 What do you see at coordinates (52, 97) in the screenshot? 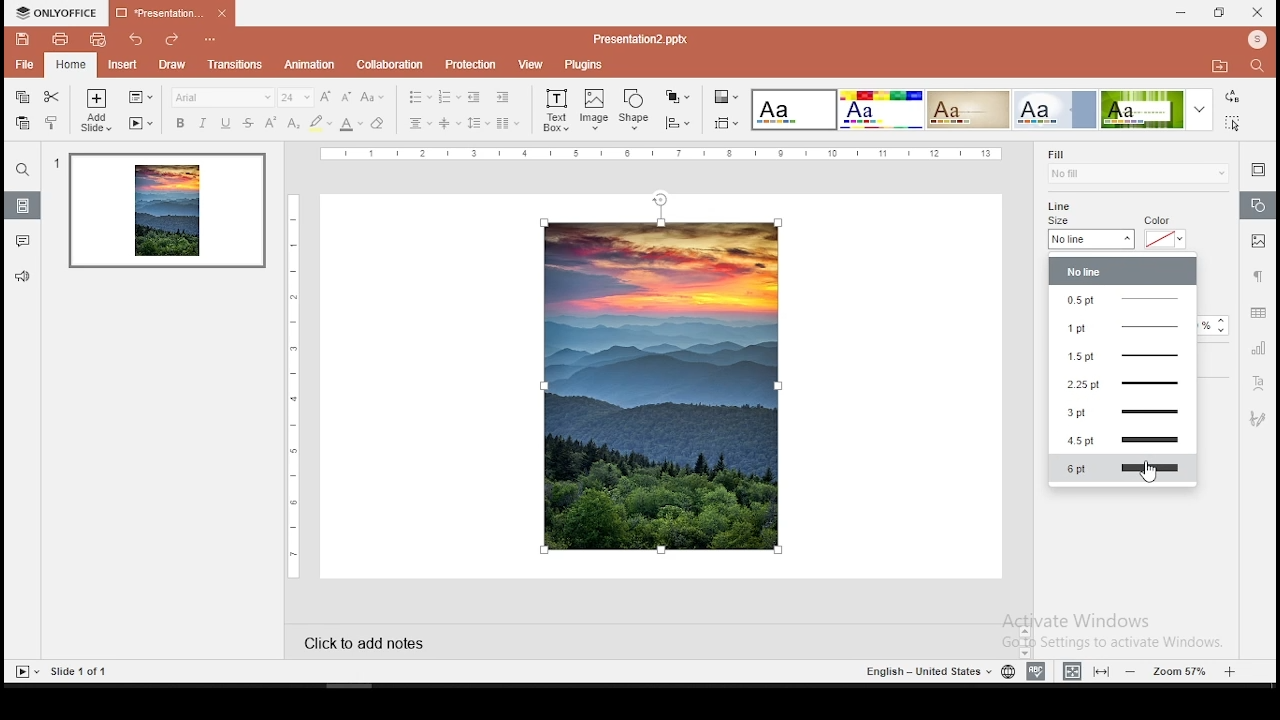
I see `cut` at bounding box center [52, 97].